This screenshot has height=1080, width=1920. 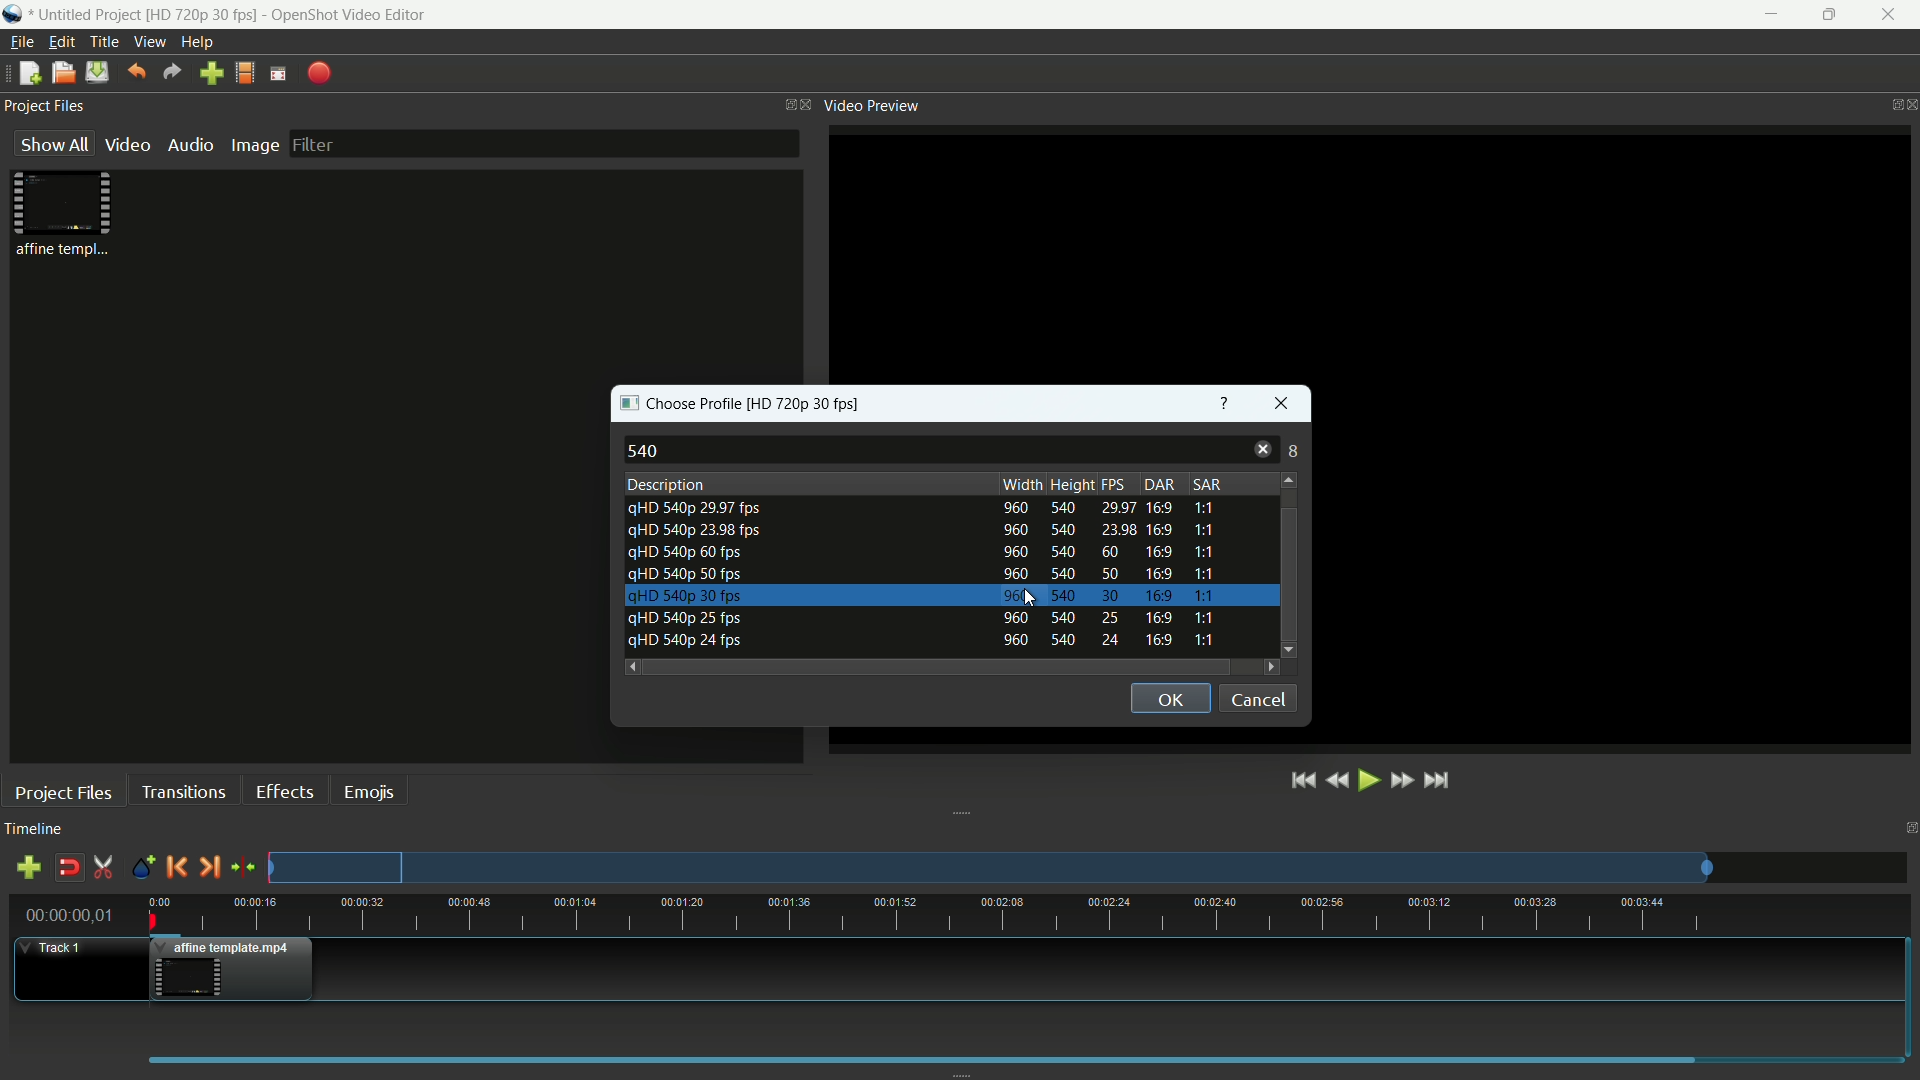 I want to click on scroll bar, so click(x=1288, y=532).